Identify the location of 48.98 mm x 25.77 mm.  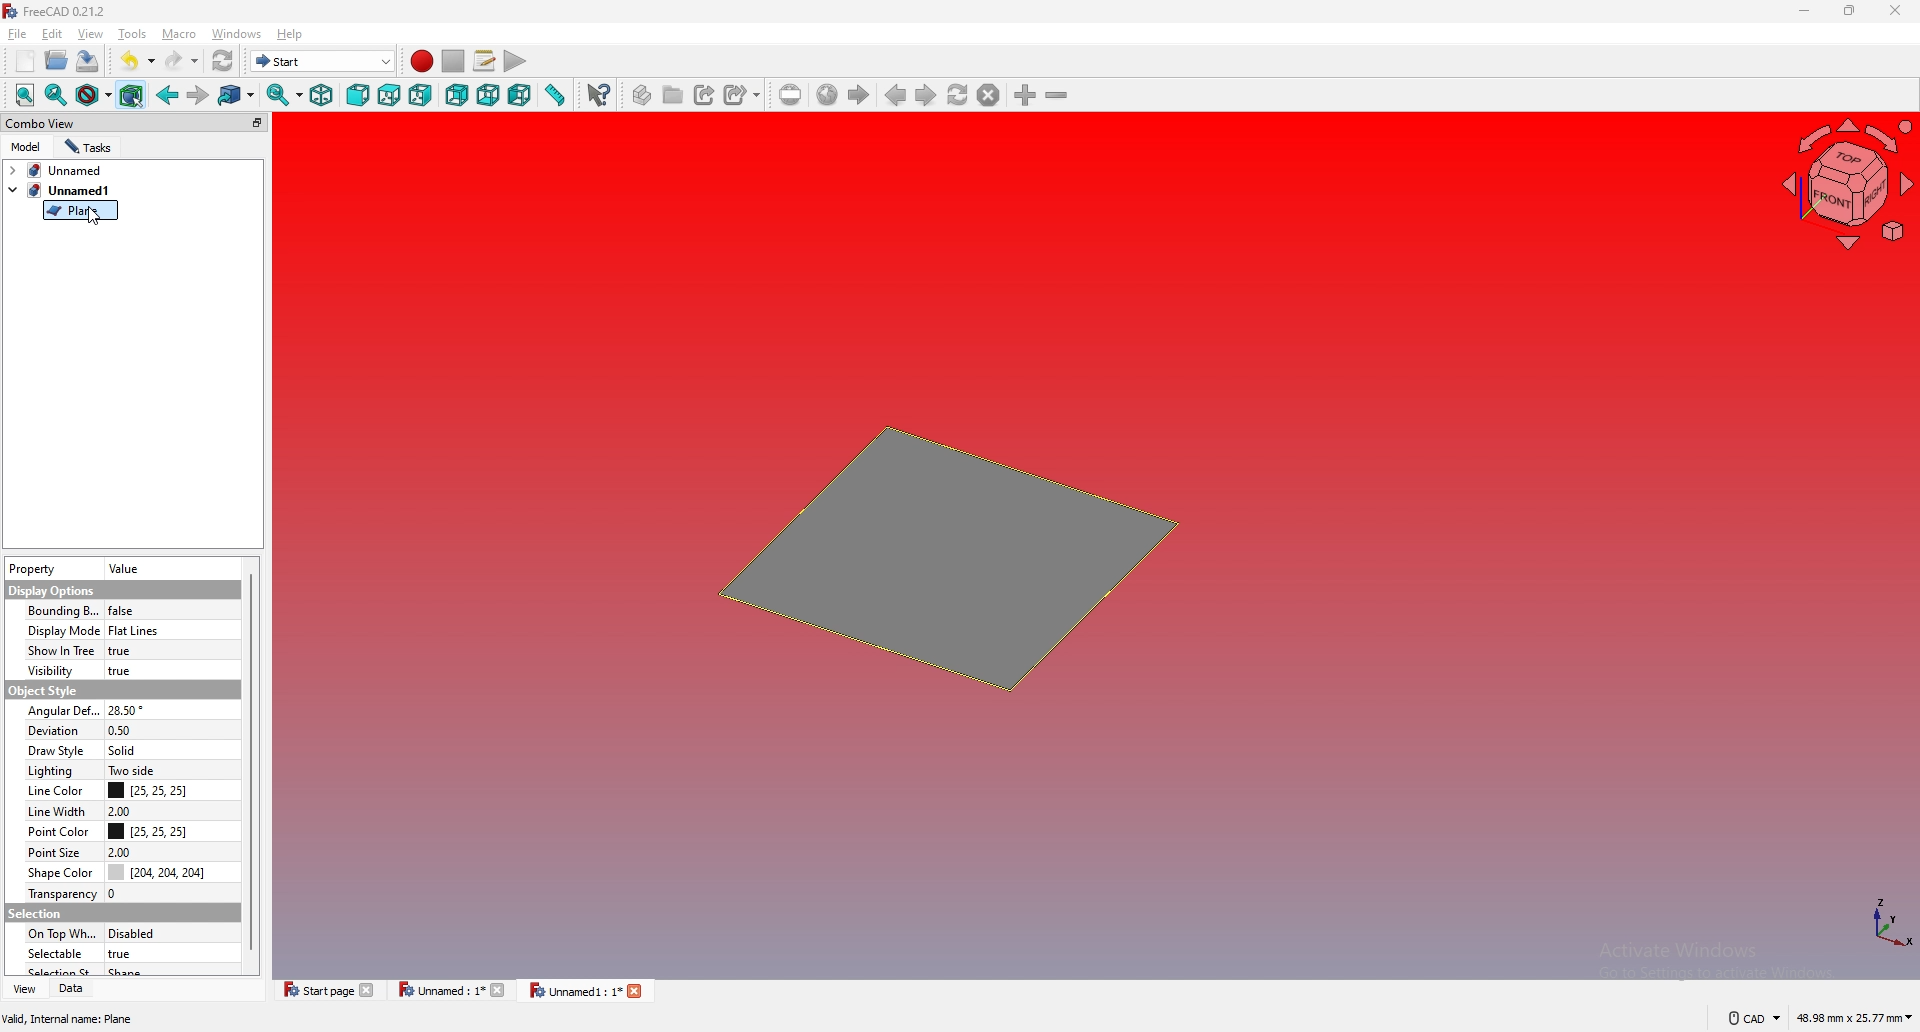
(1856, 1019).